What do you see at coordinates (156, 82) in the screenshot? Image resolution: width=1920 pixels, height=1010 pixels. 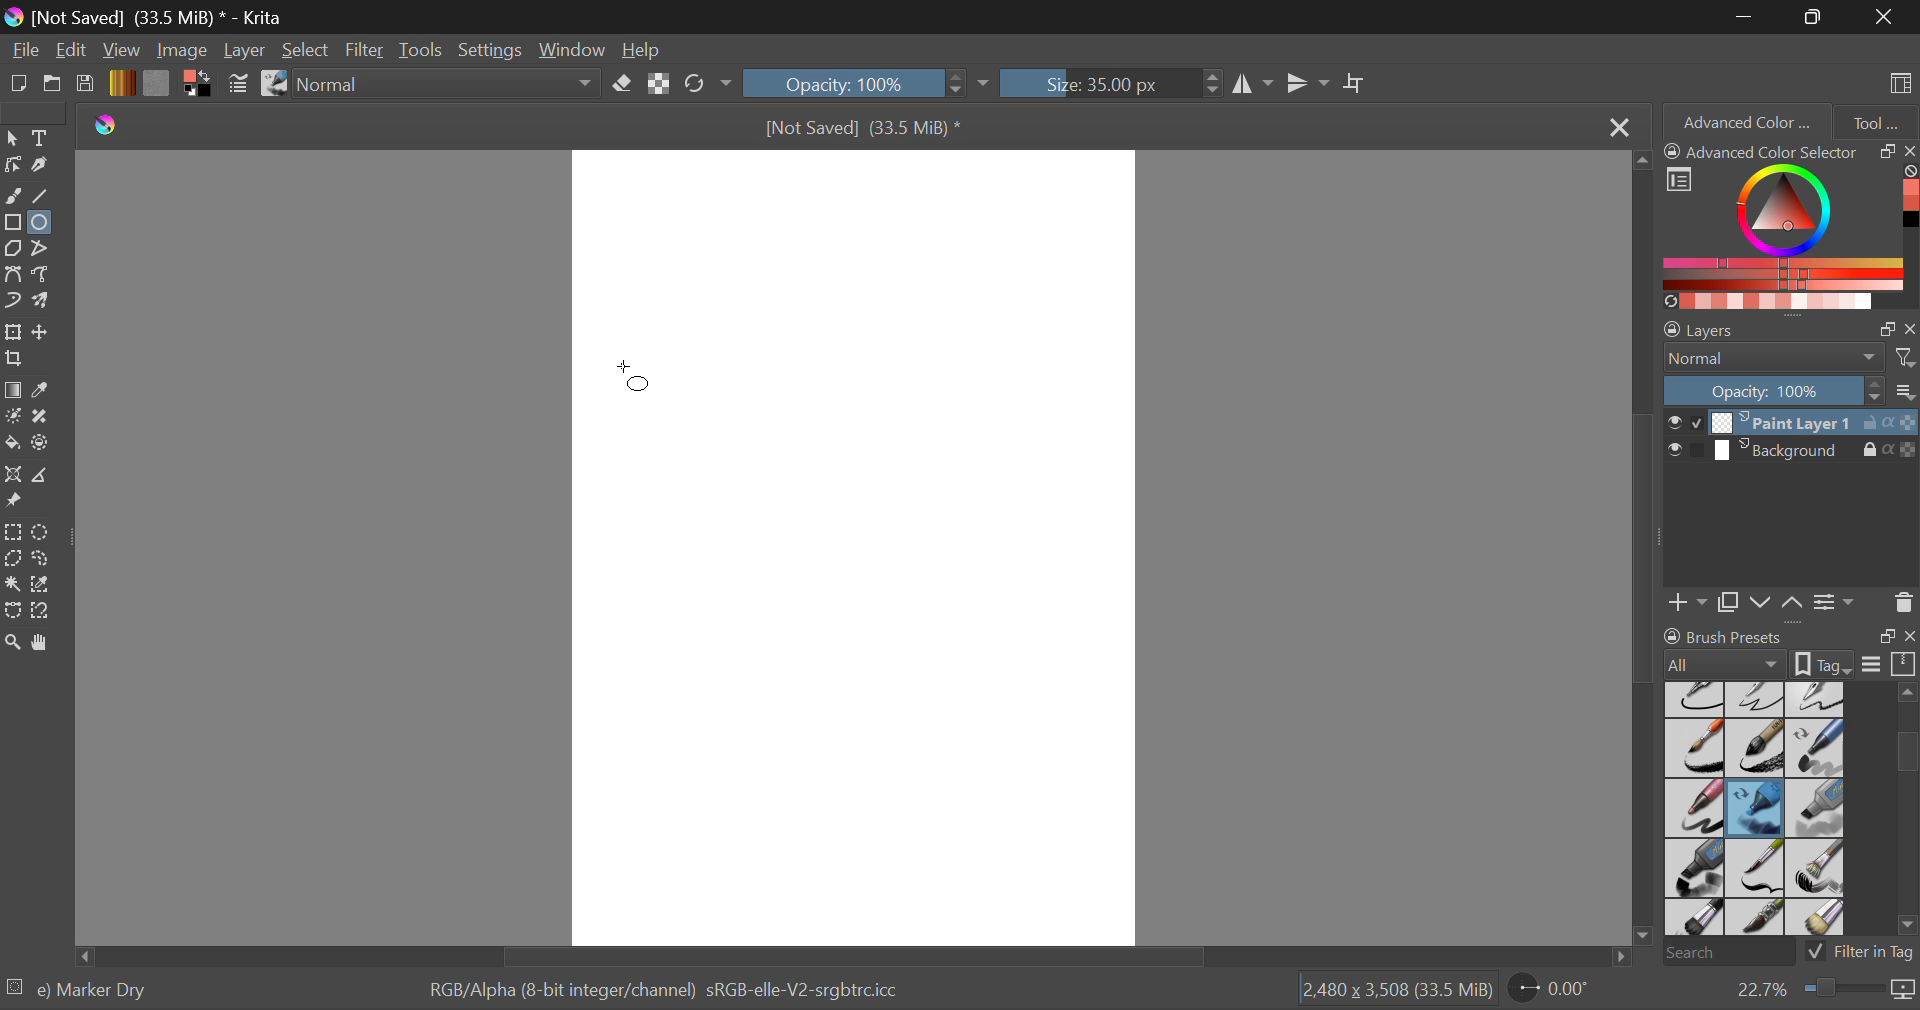 I see `Texture` at bounding box center [156, 82].